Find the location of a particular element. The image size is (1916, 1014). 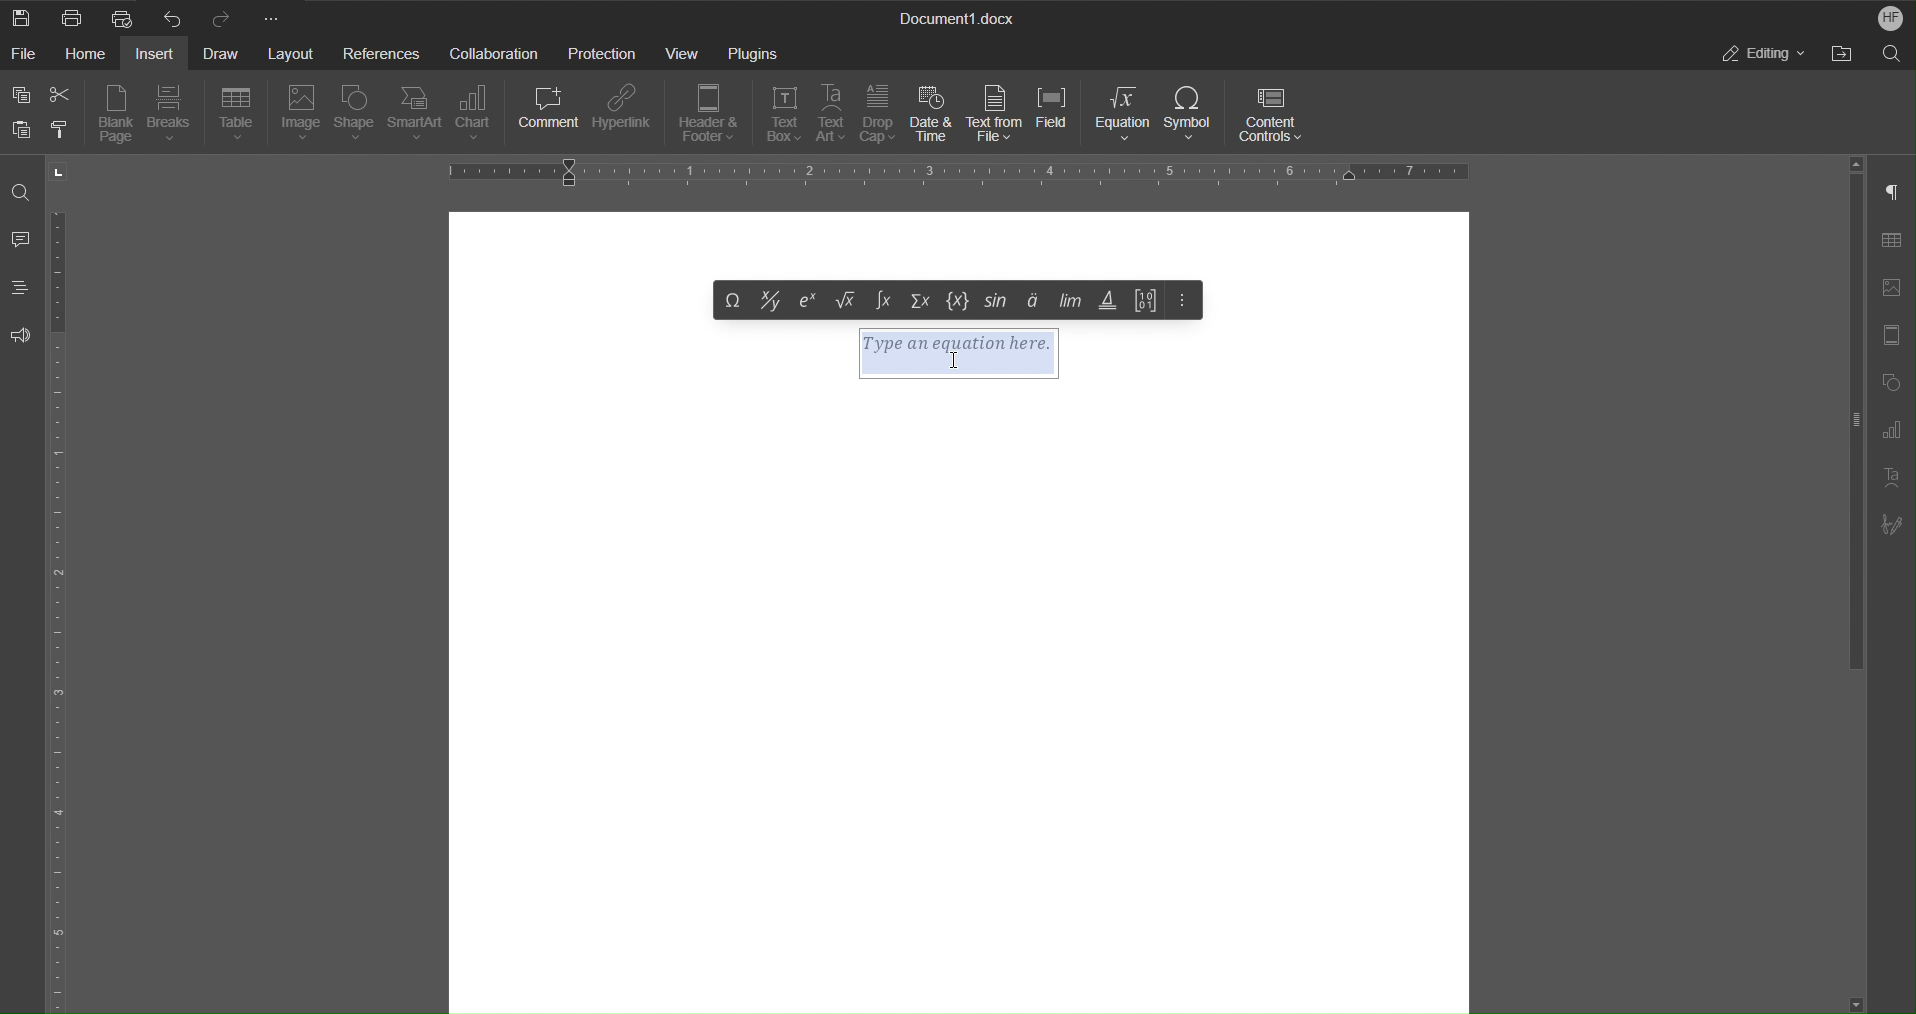

trig is located at coordinates (999, 300).